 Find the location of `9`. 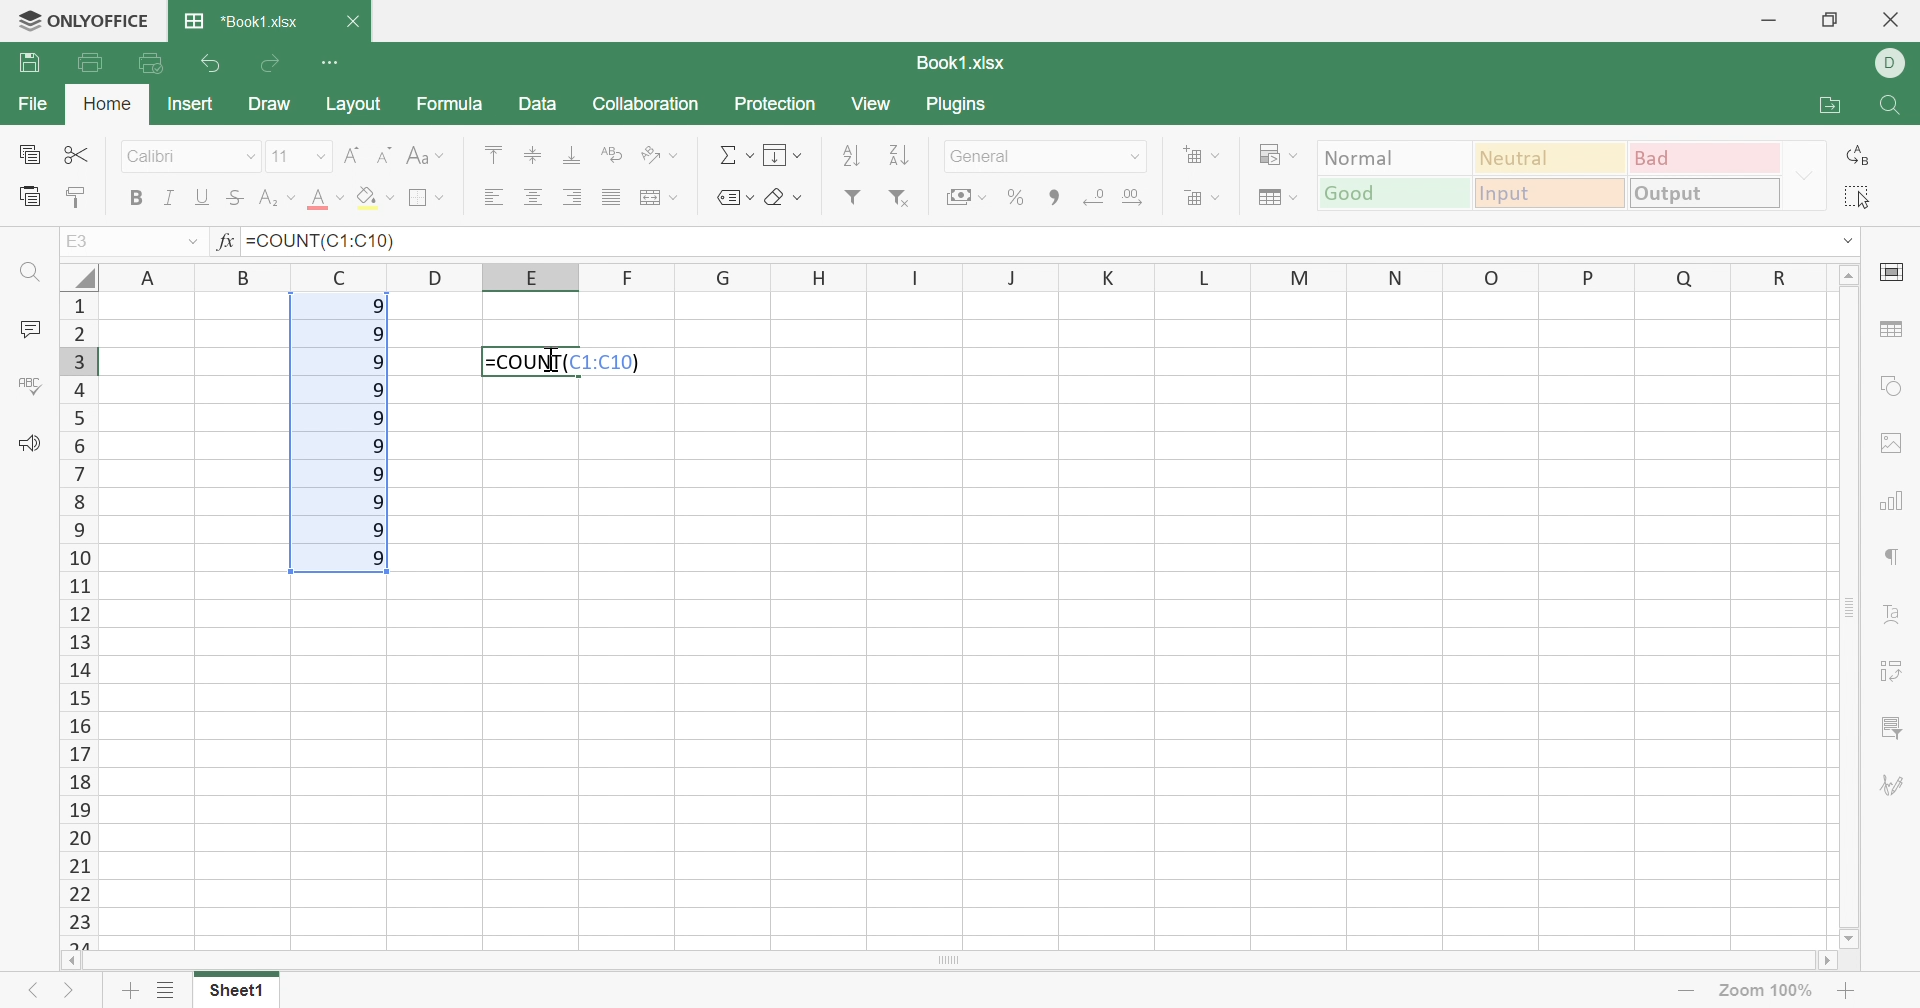

9 is located at coordinates (377, 532).